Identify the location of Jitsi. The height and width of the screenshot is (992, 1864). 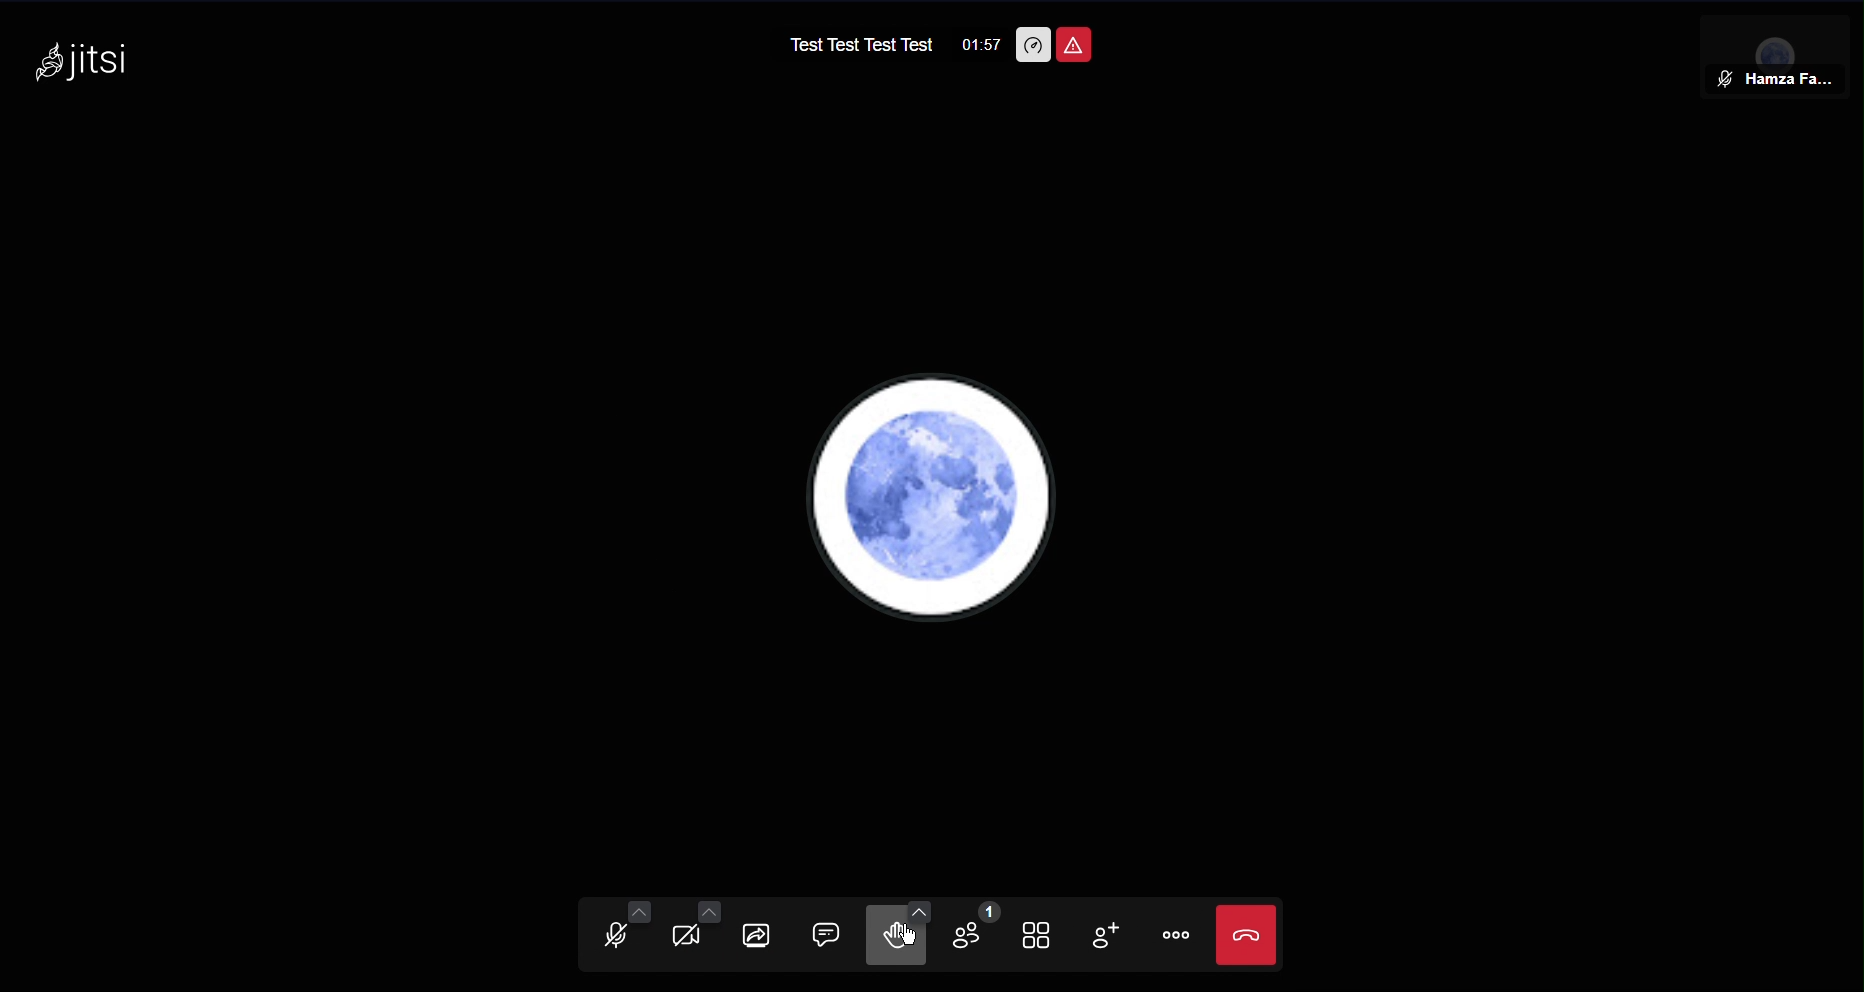
(79, 57).